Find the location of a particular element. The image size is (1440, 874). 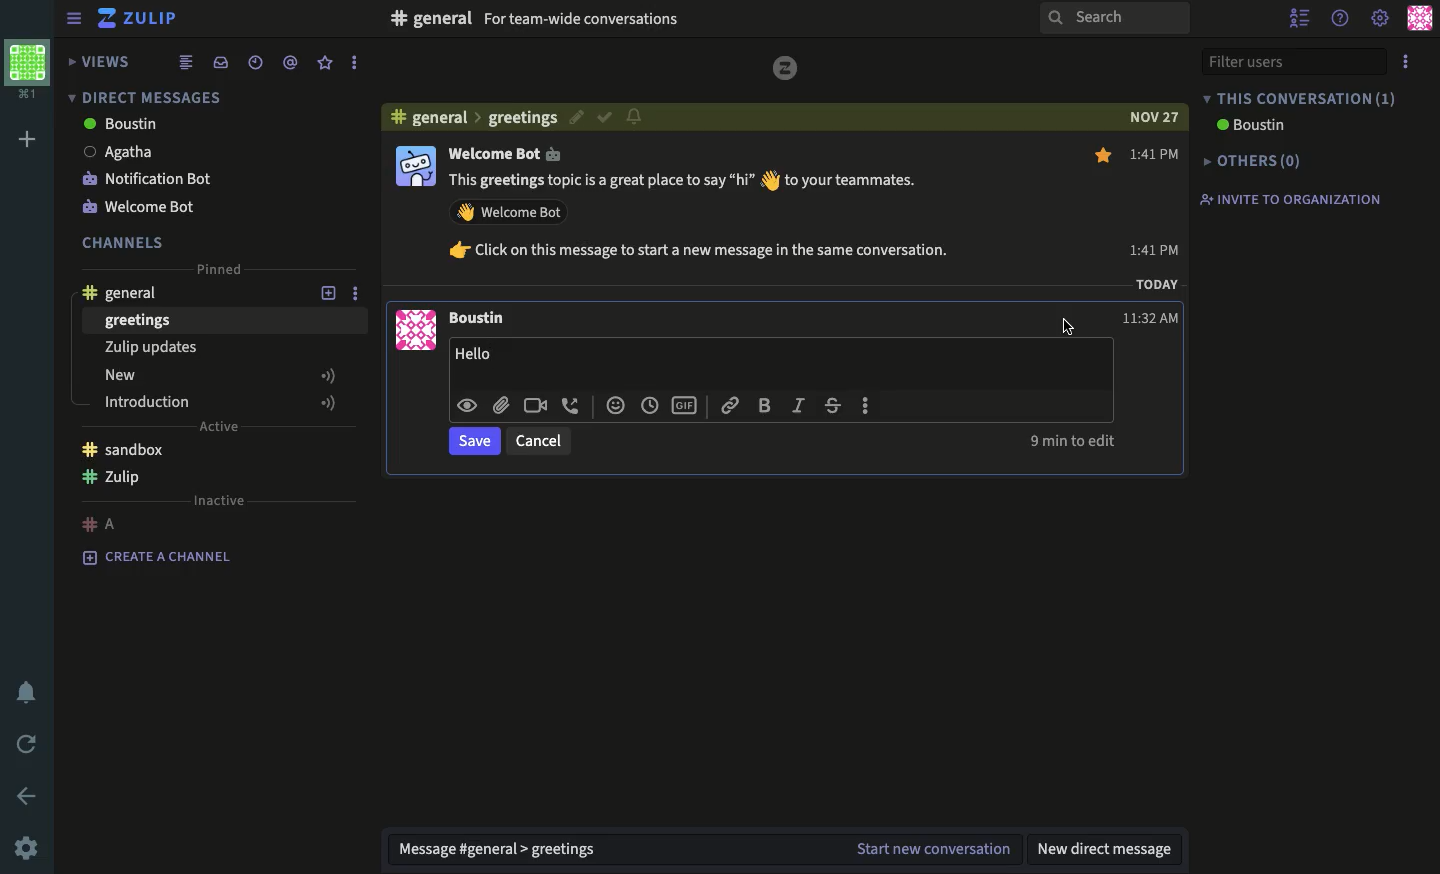

combined feed is located at coordinates (186, 63).